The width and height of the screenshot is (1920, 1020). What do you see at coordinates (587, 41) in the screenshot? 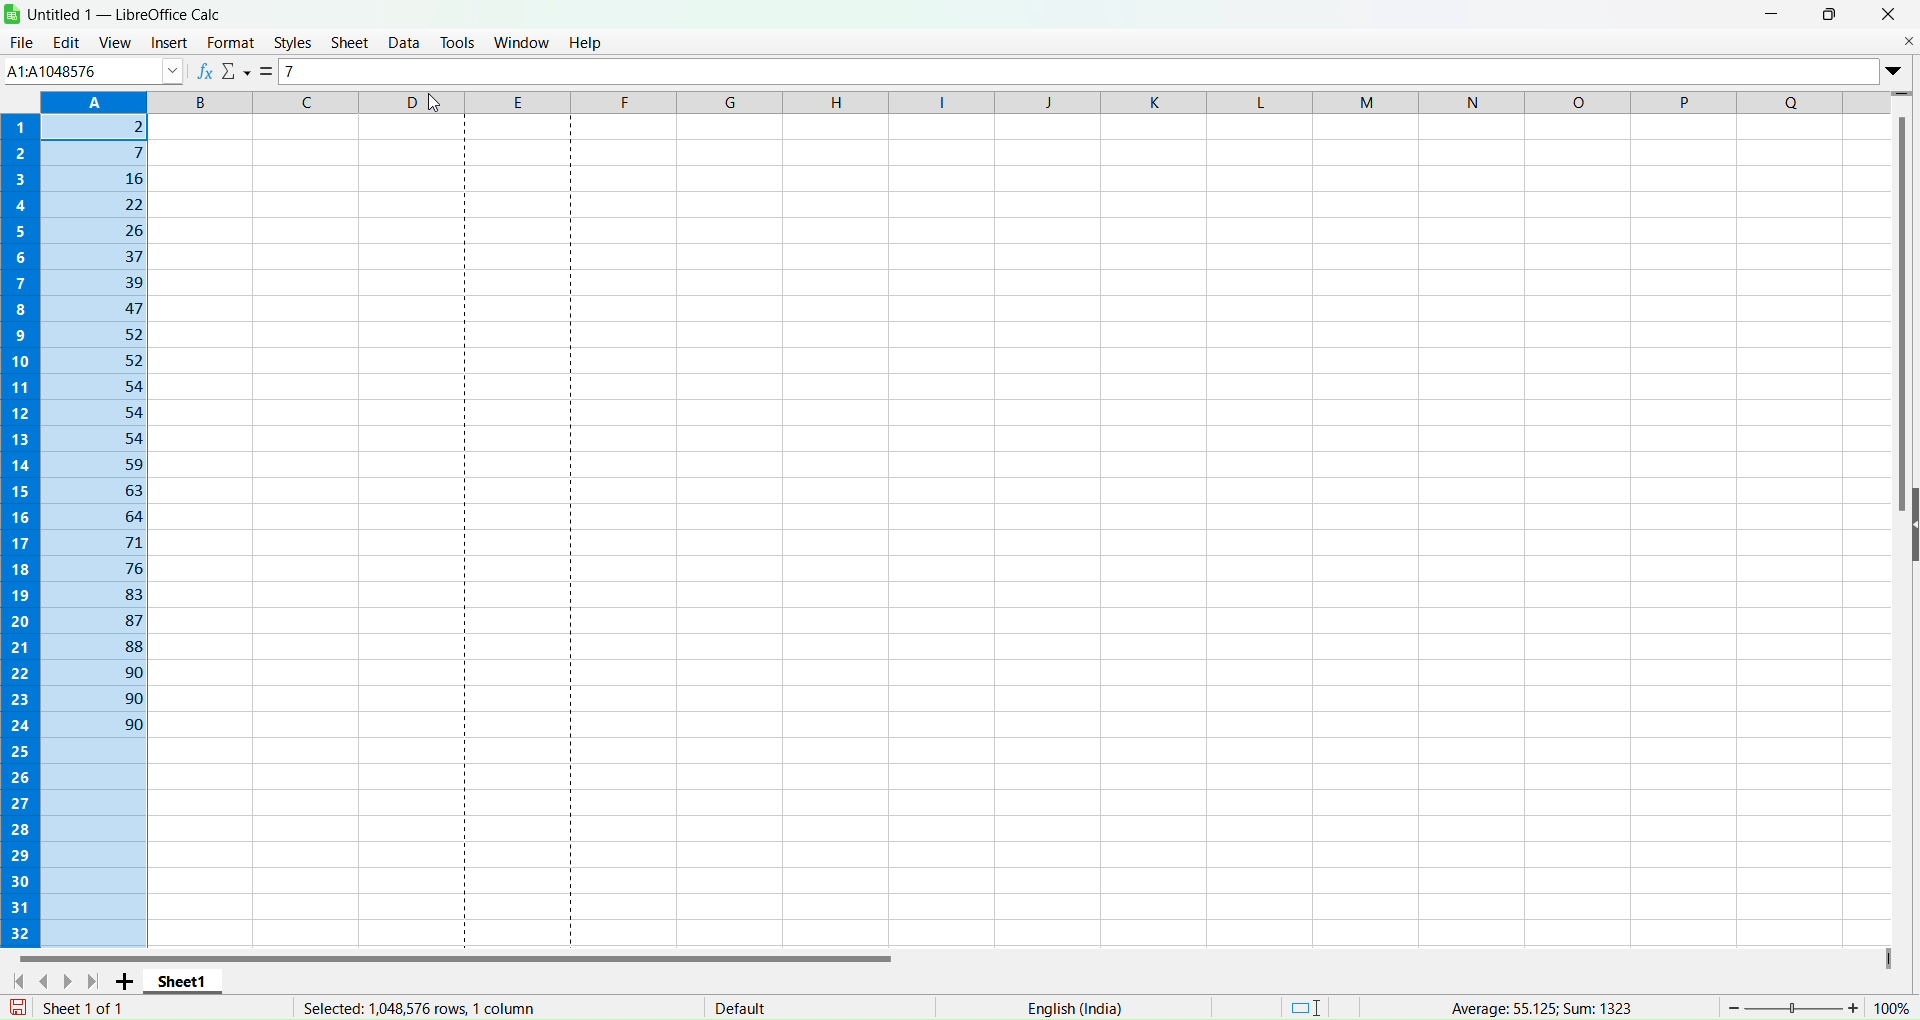
I see `Help` at bounding box center [587, 41].